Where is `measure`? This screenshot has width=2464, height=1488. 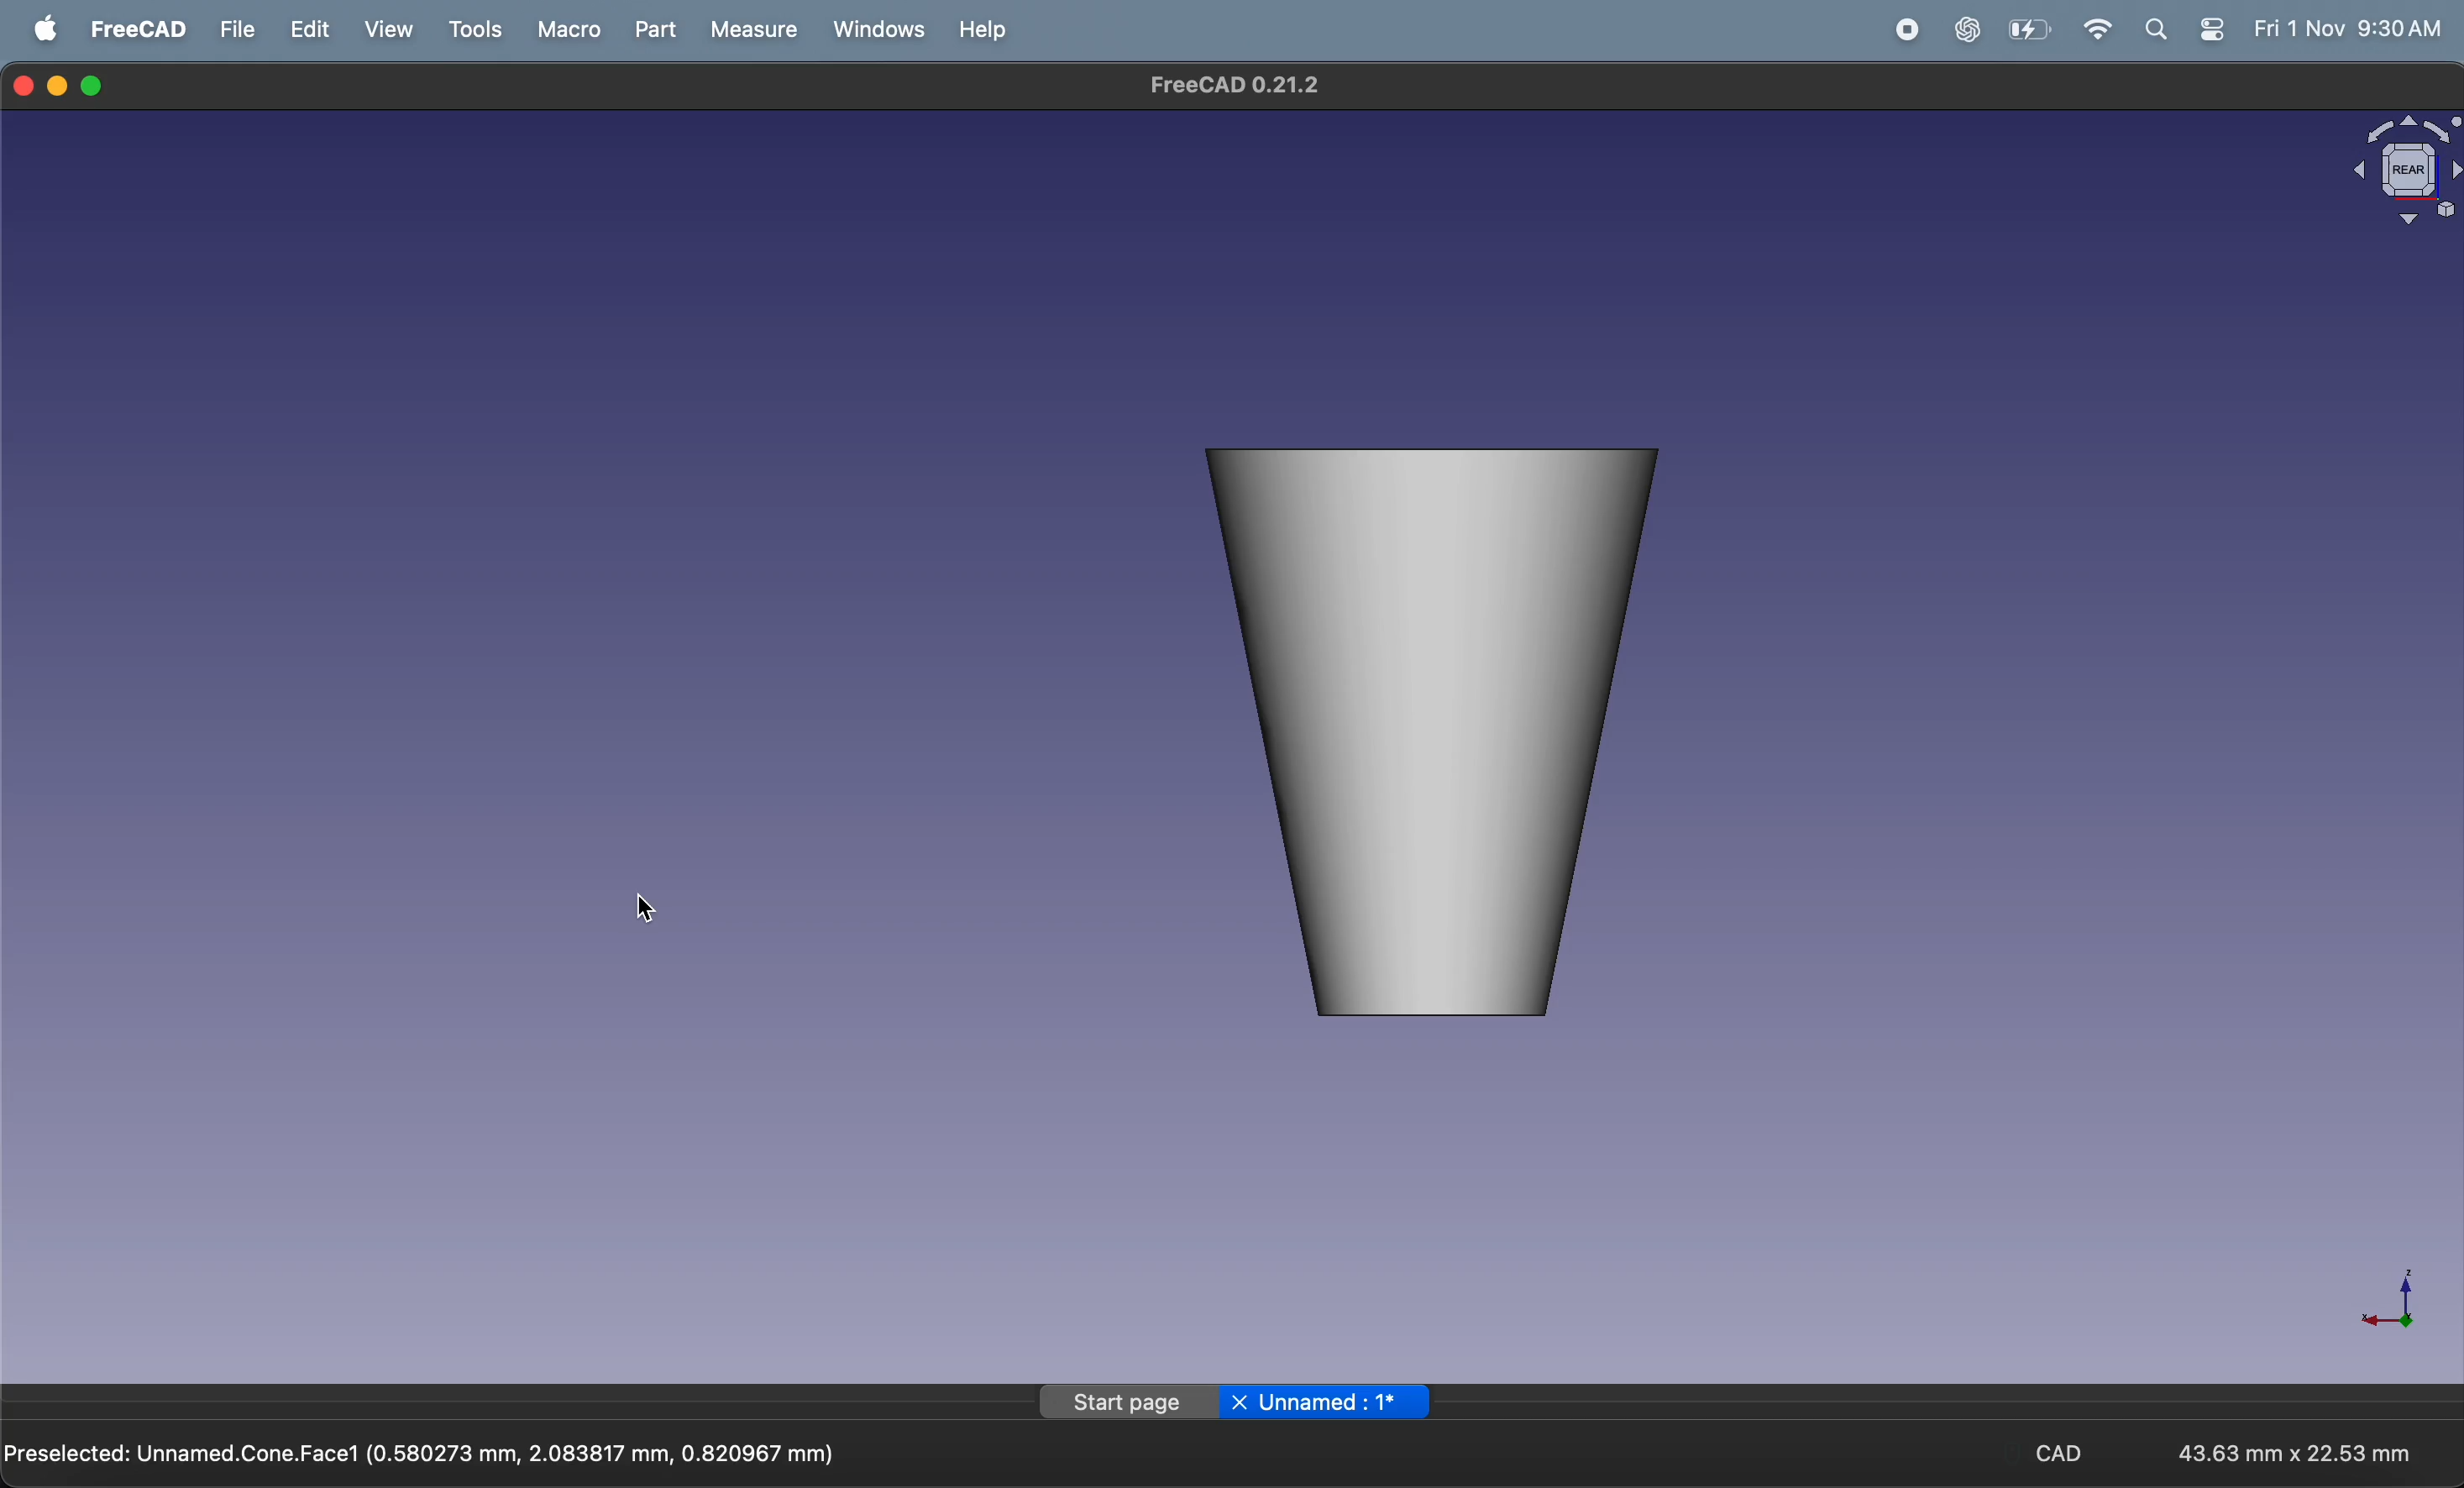
measure is located at coordinates (747, 30).